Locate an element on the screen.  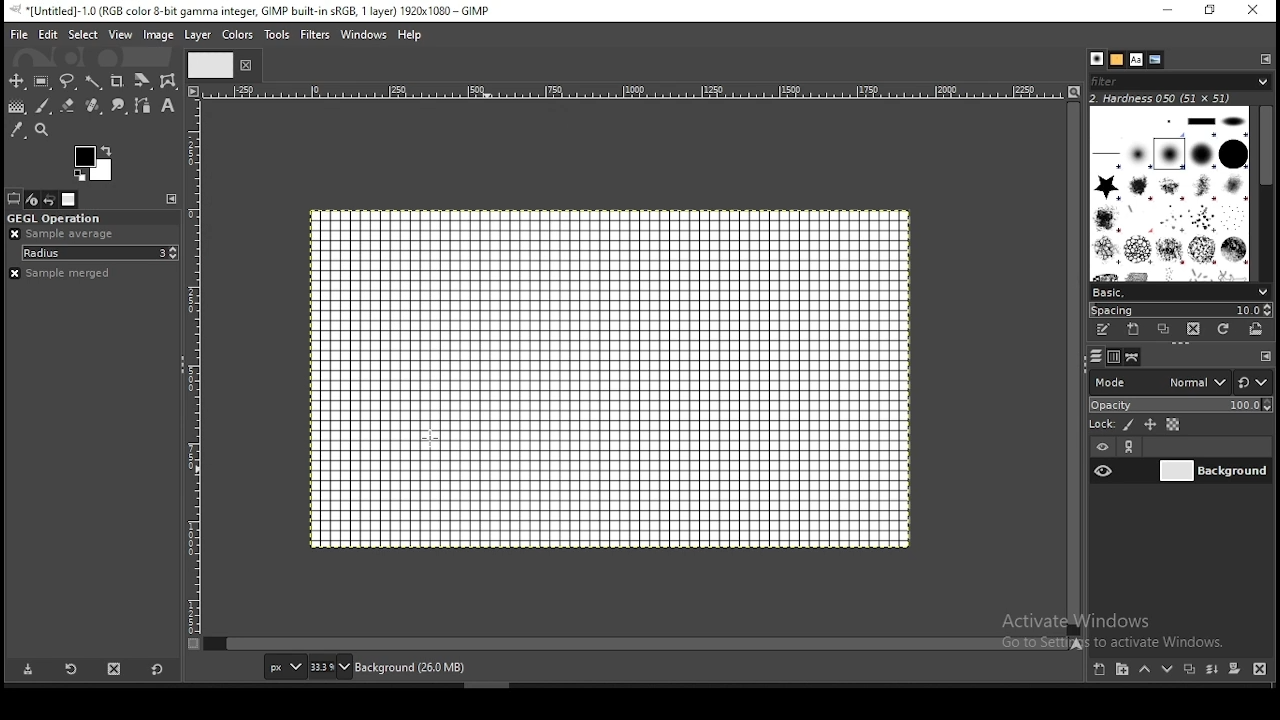
brushes is located at coordinates (1097, 58).